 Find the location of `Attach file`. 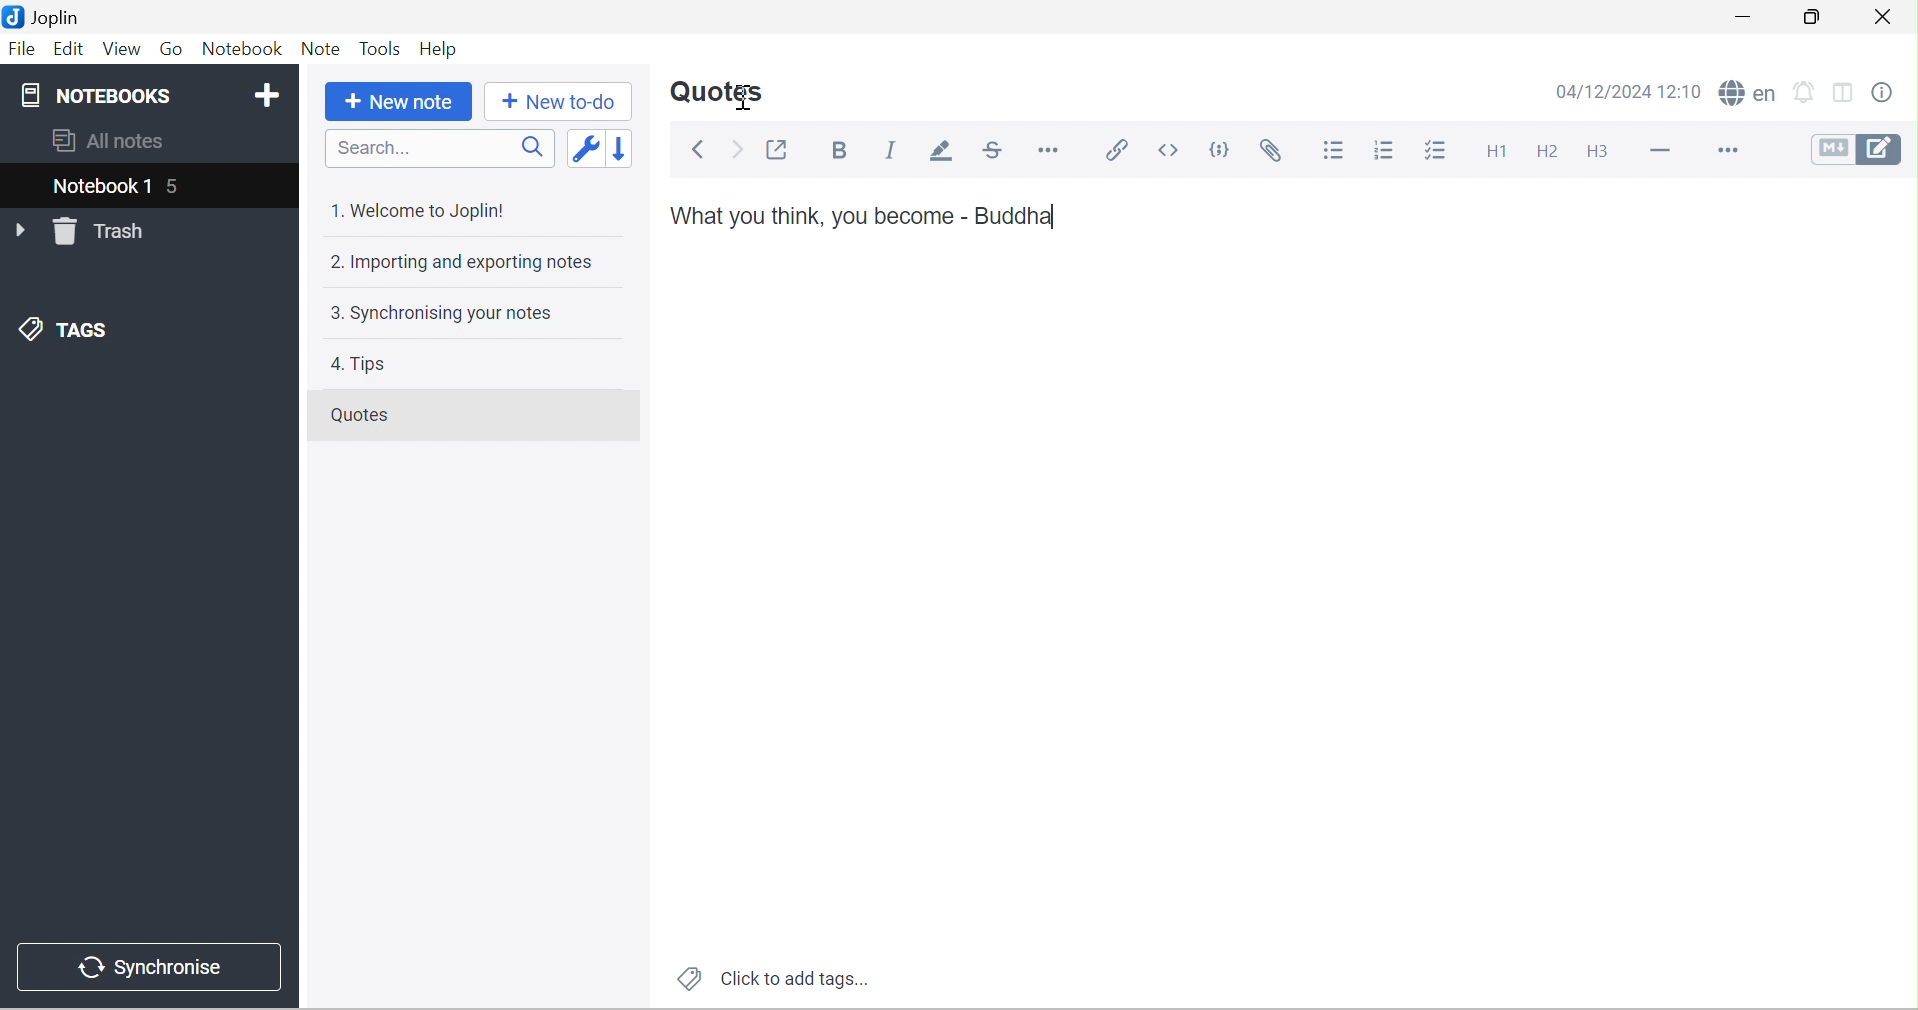

Attach file is located at coordinates (1282, 151).